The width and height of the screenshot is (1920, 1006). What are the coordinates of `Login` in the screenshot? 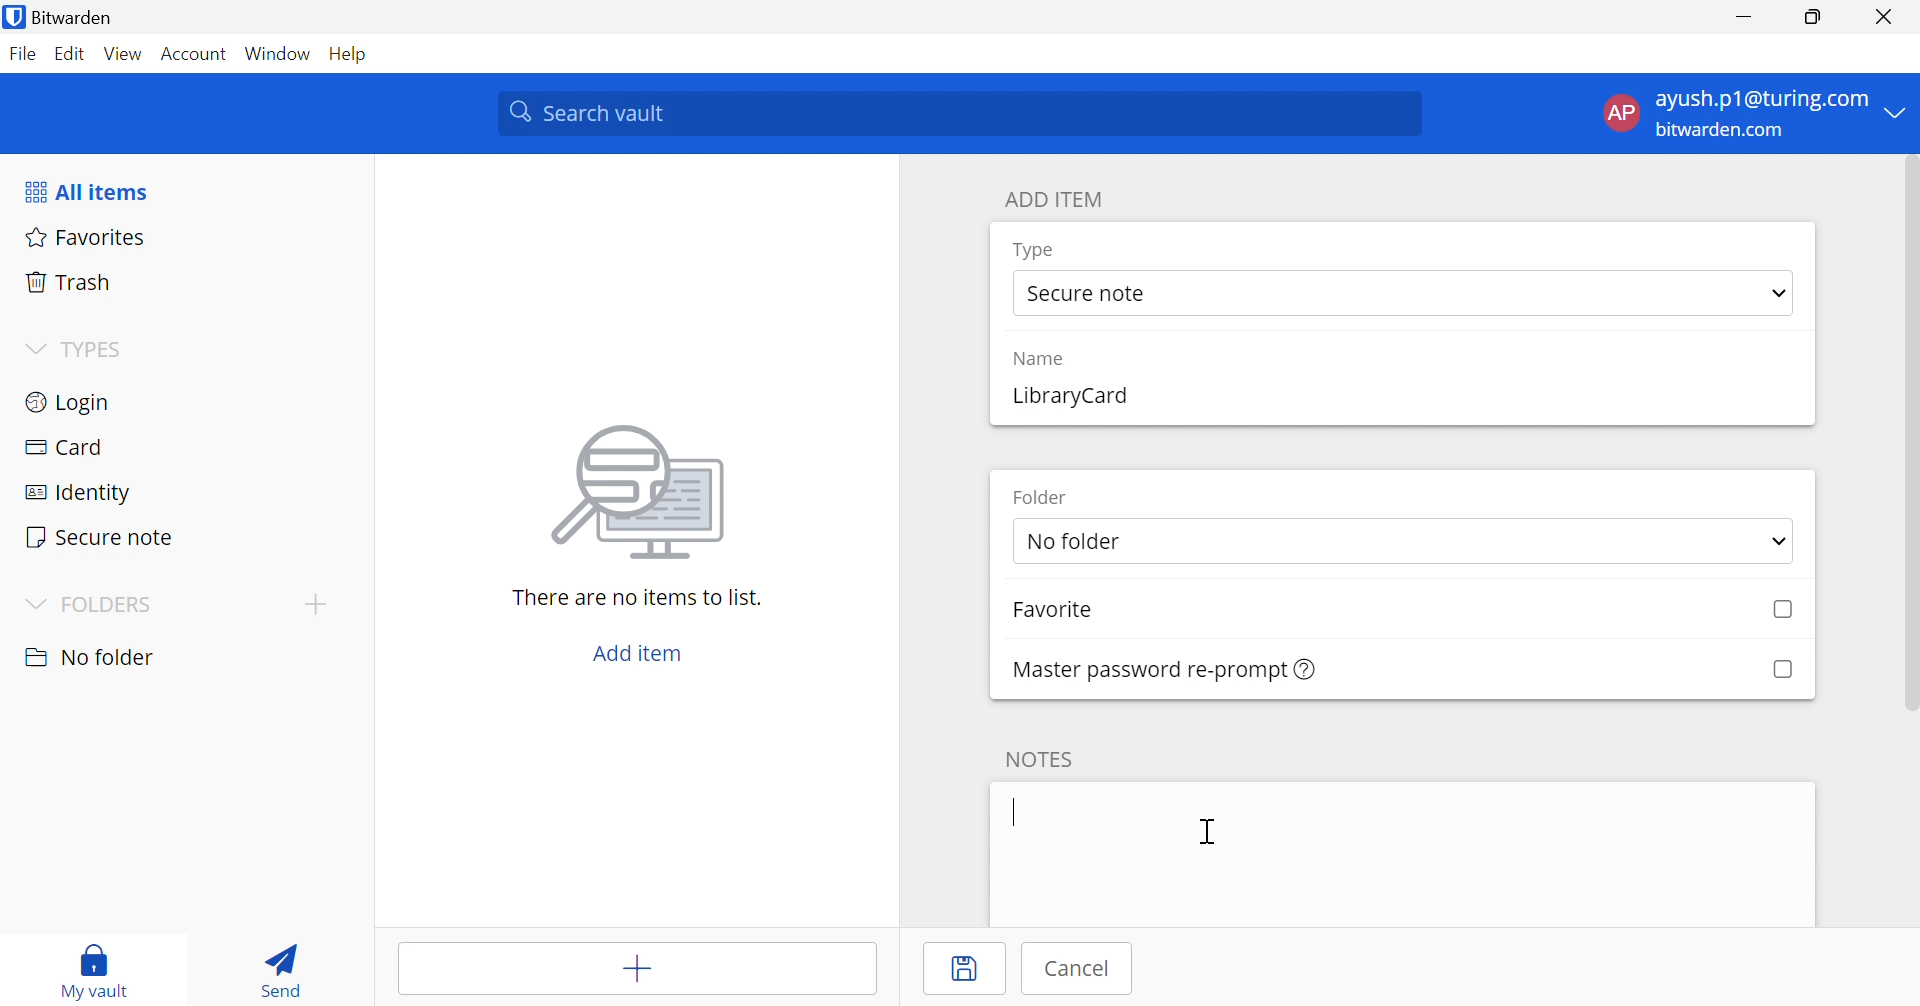 It's located at (181, 401).